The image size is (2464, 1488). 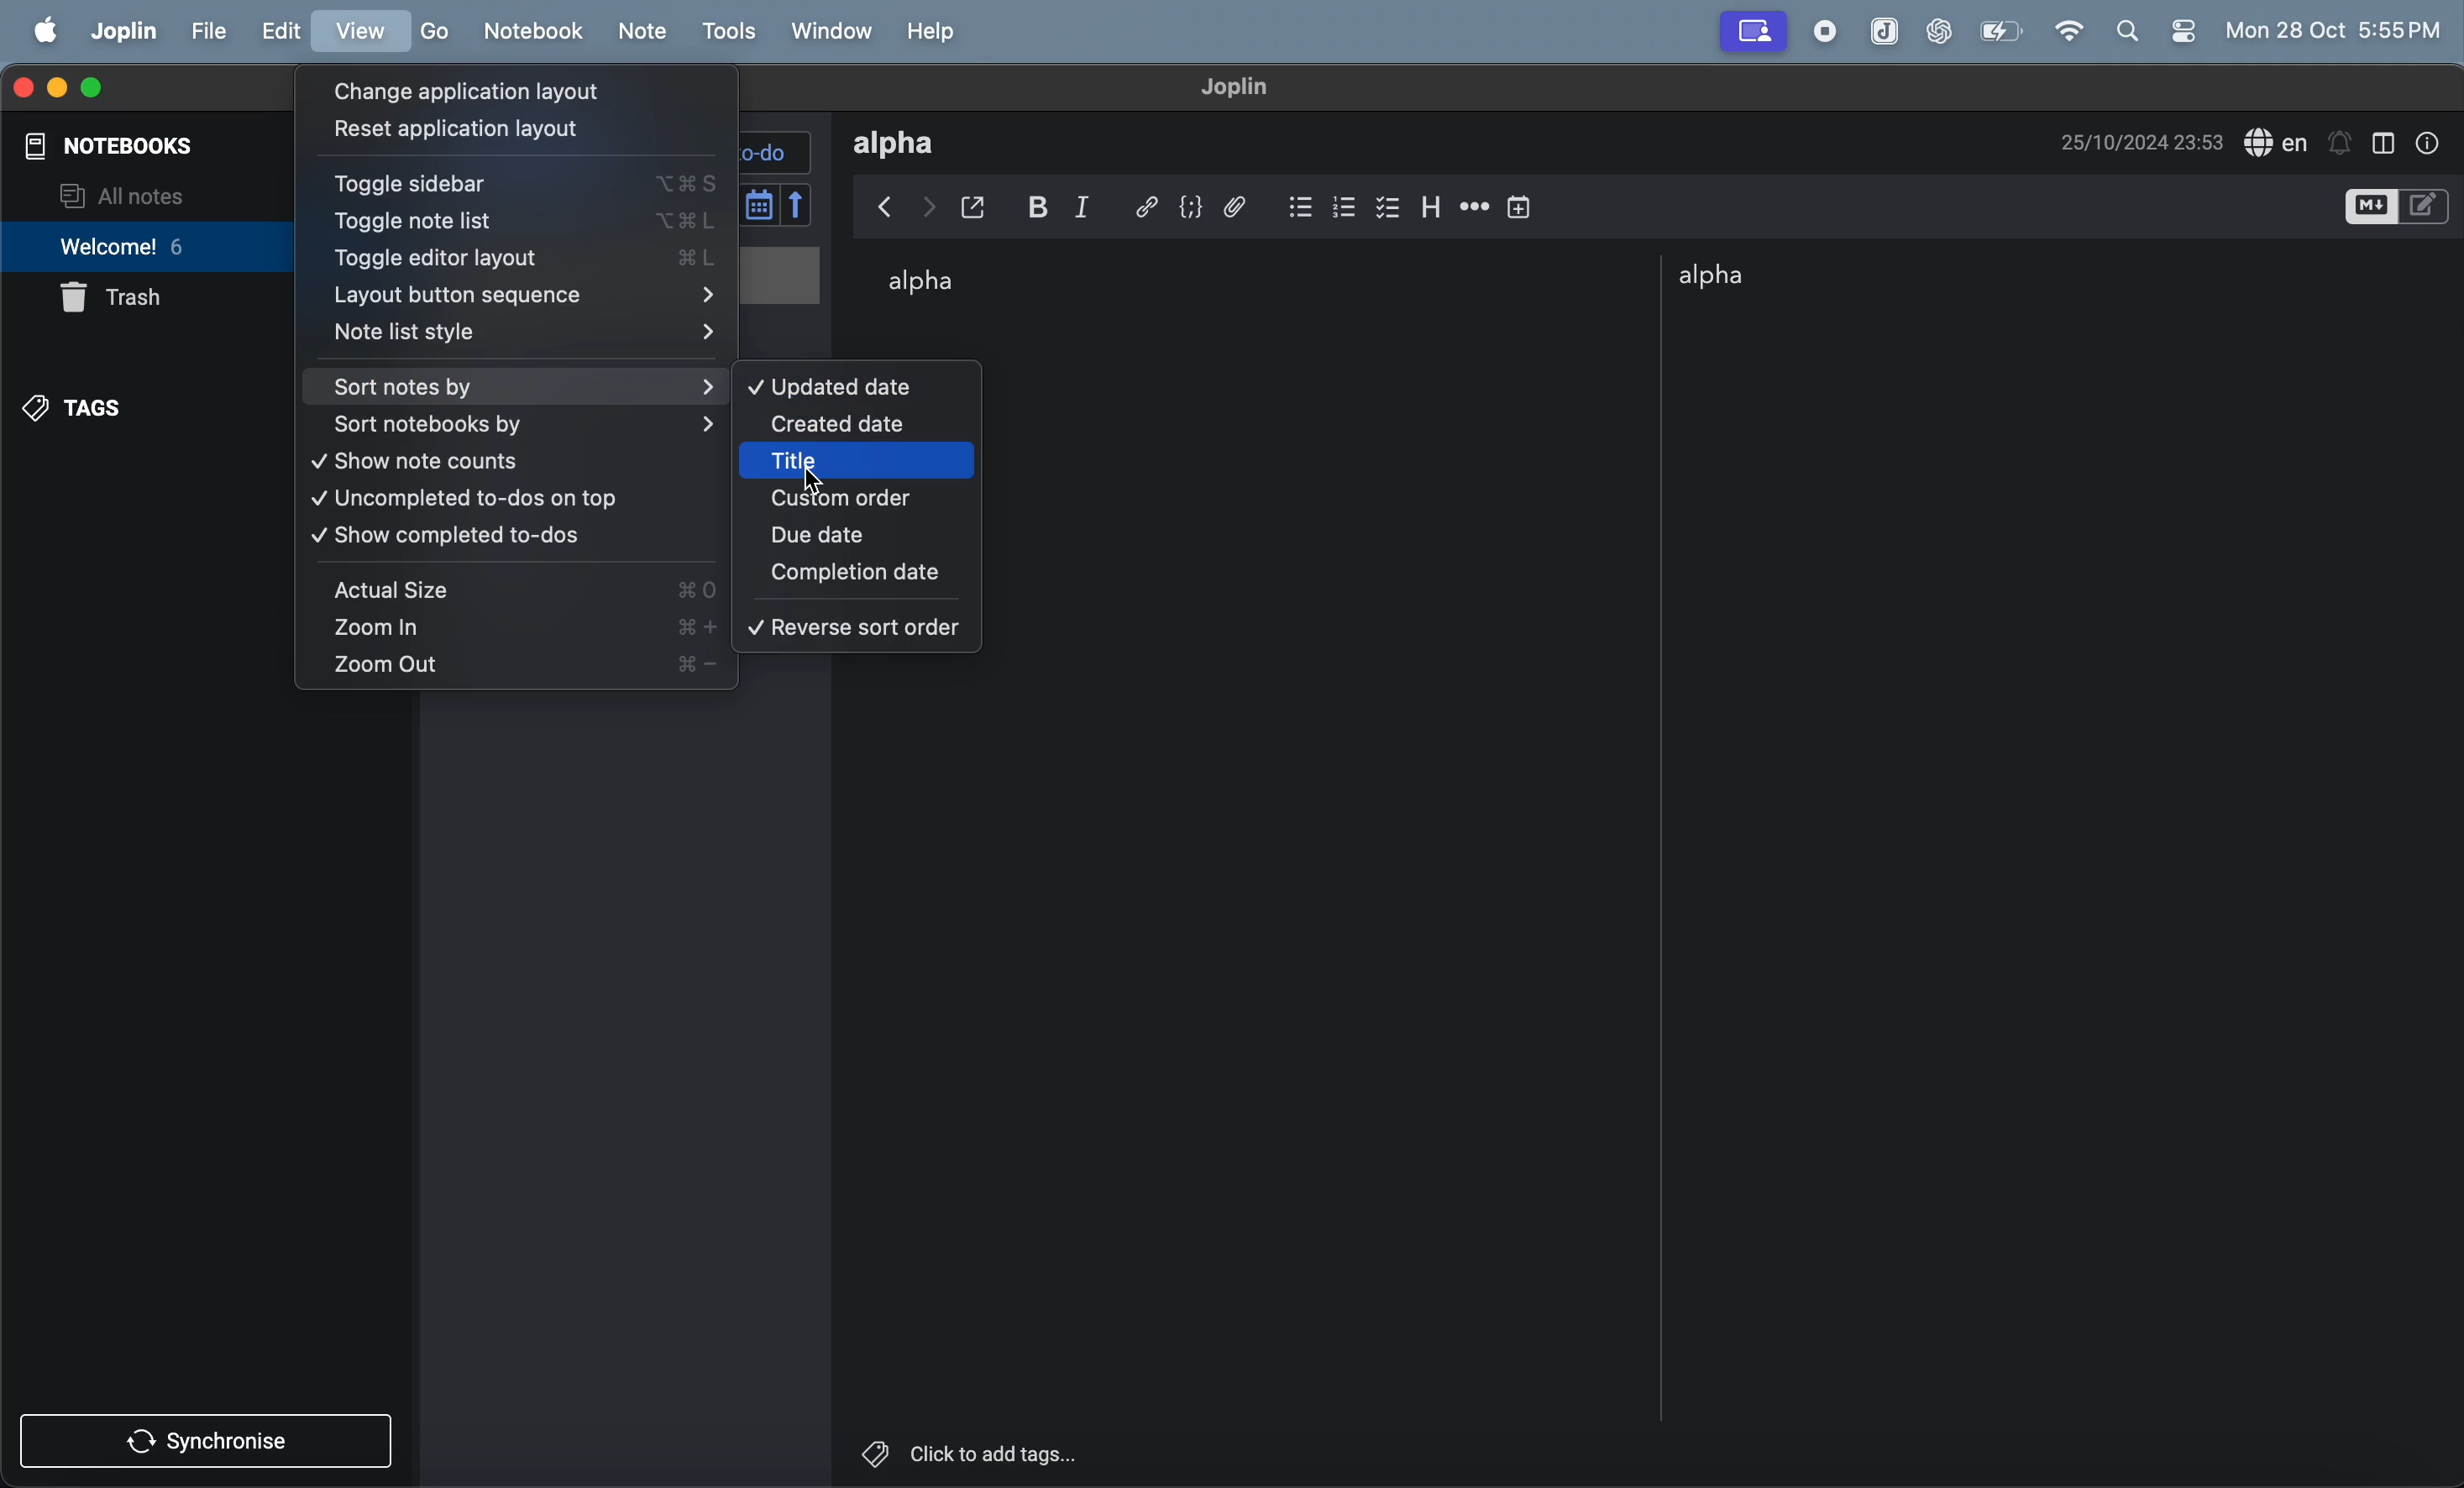 What do you see at coordinates (22, 85) in the screenshot?
I see `close` at bounding box center [22, 85].